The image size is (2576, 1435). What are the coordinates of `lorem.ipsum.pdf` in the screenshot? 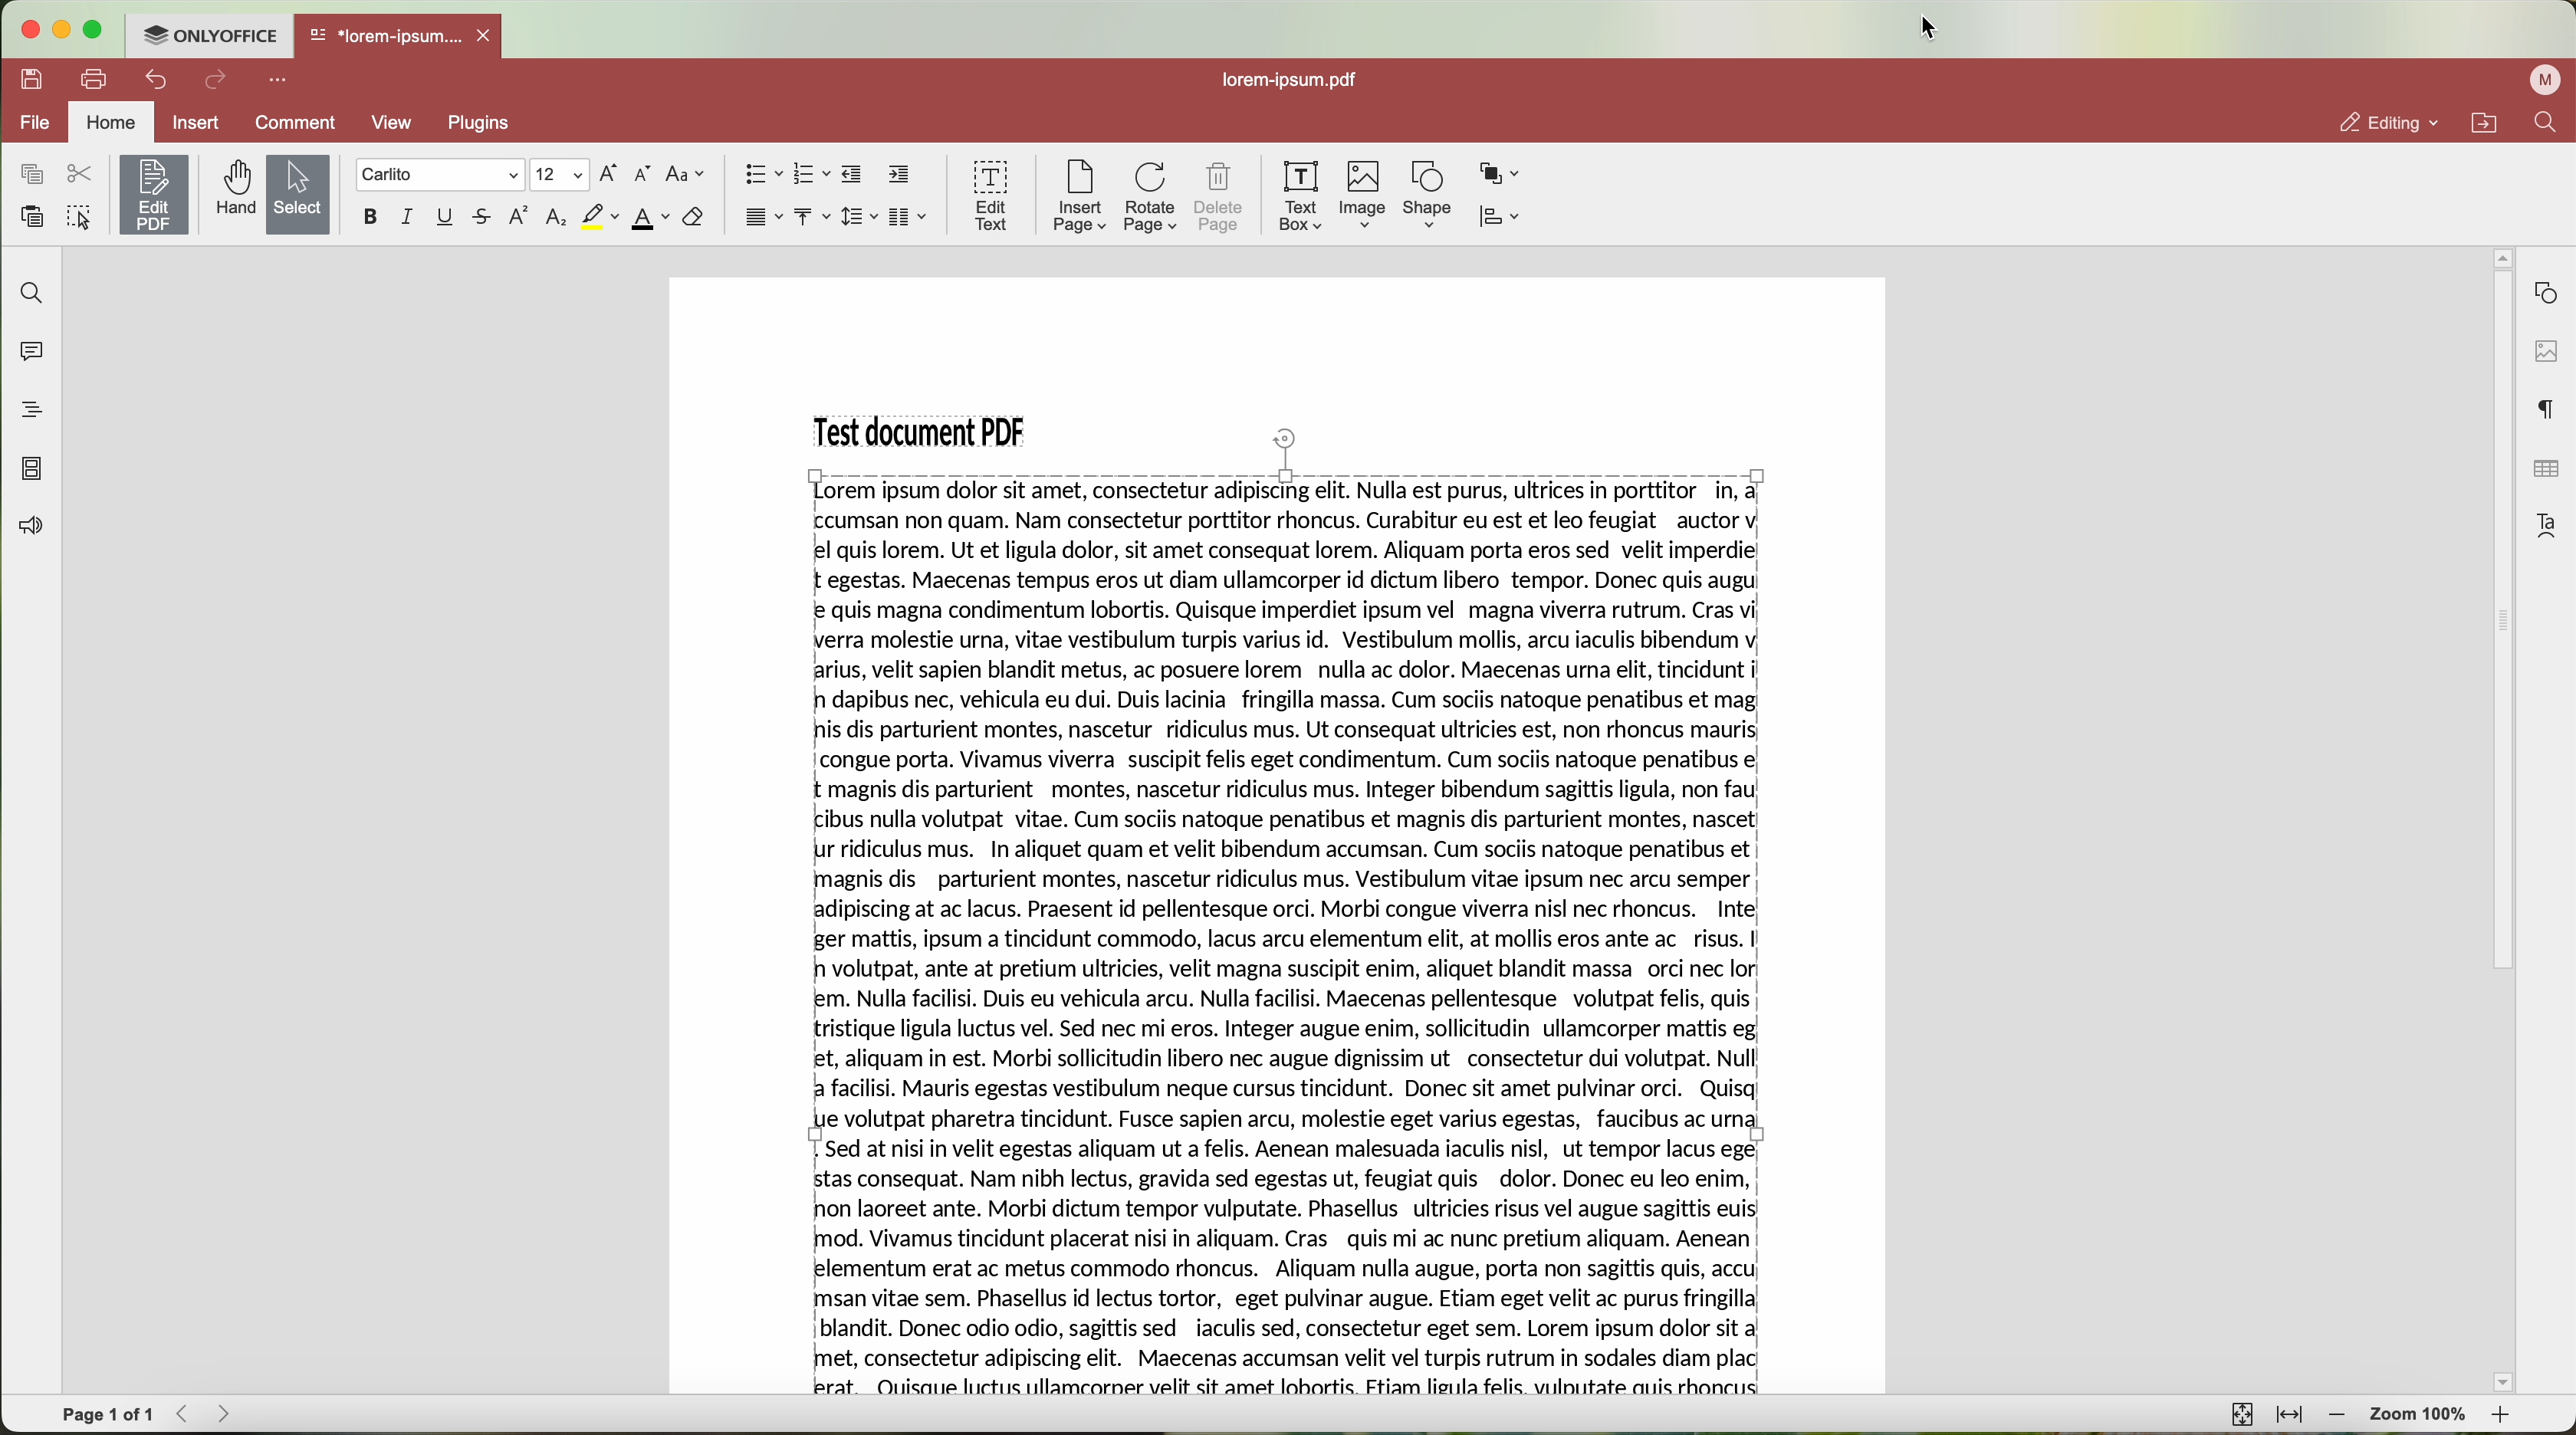 It's located at (1297, 81).